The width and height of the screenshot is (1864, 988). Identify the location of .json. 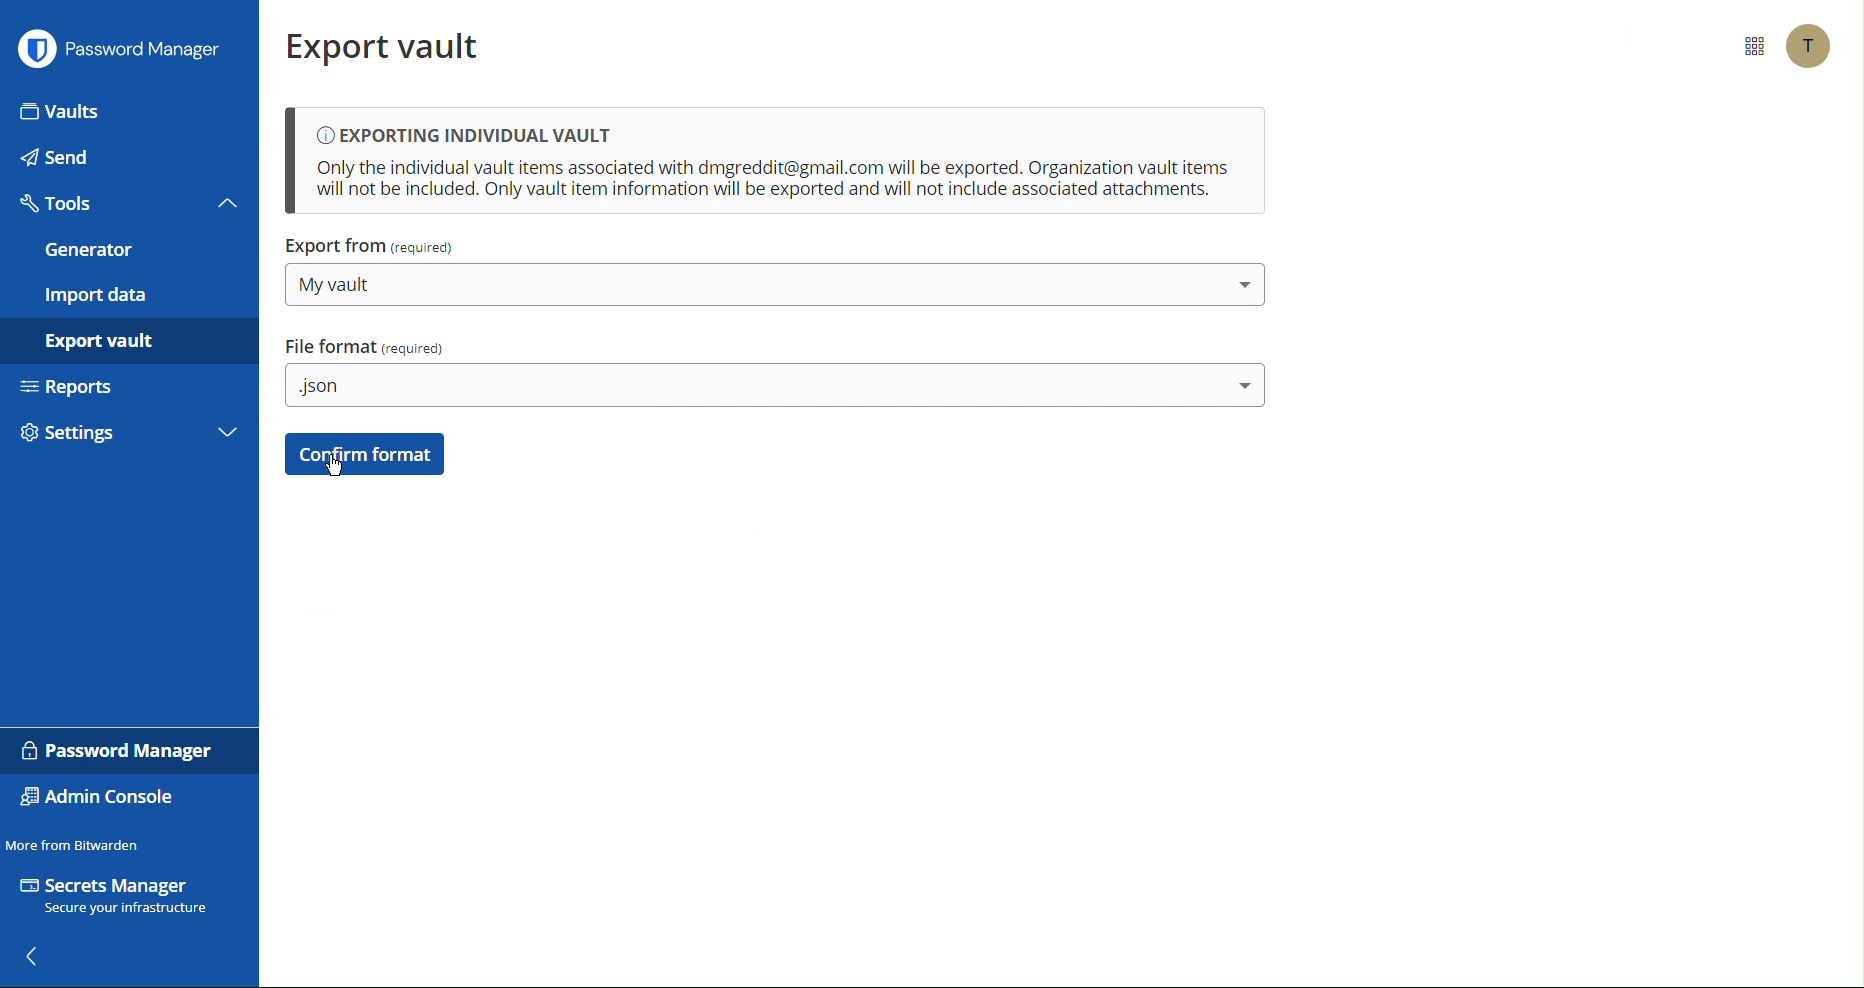
(781, 392).